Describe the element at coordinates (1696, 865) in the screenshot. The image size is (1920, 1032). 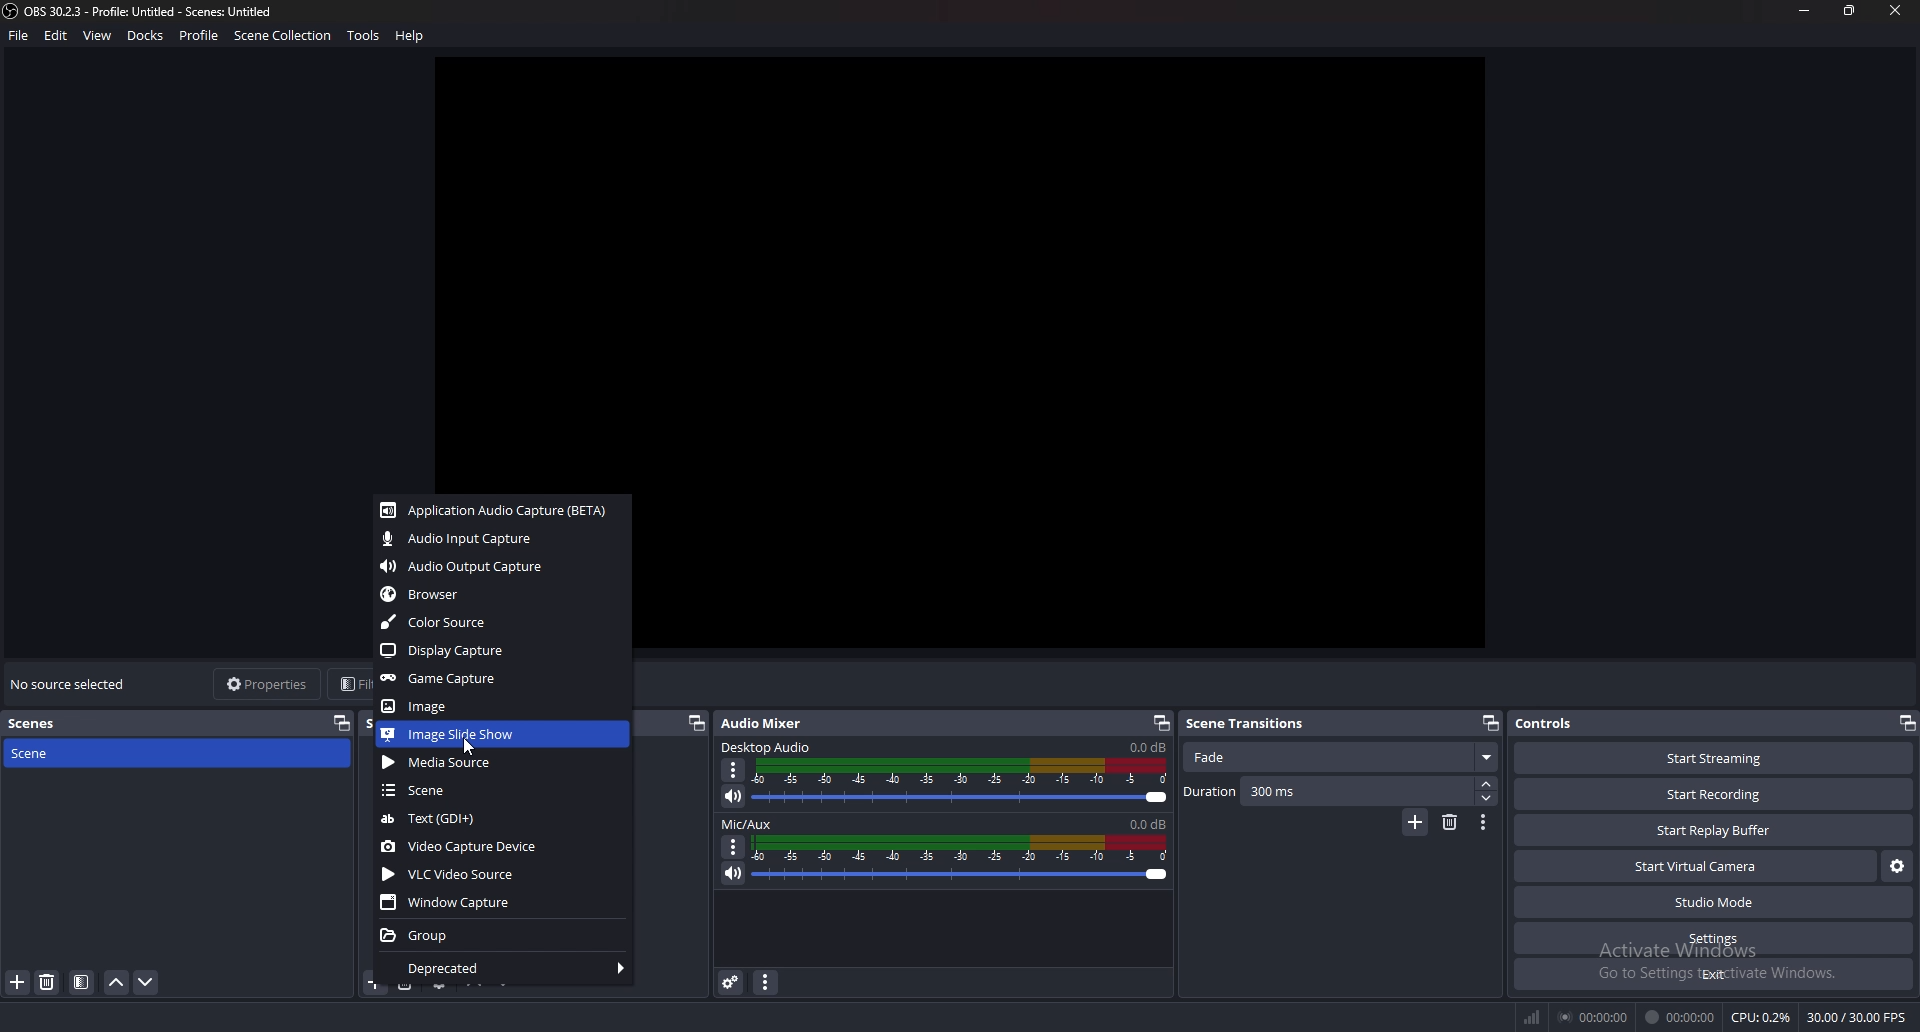
I see `start virtual camera` at that location.